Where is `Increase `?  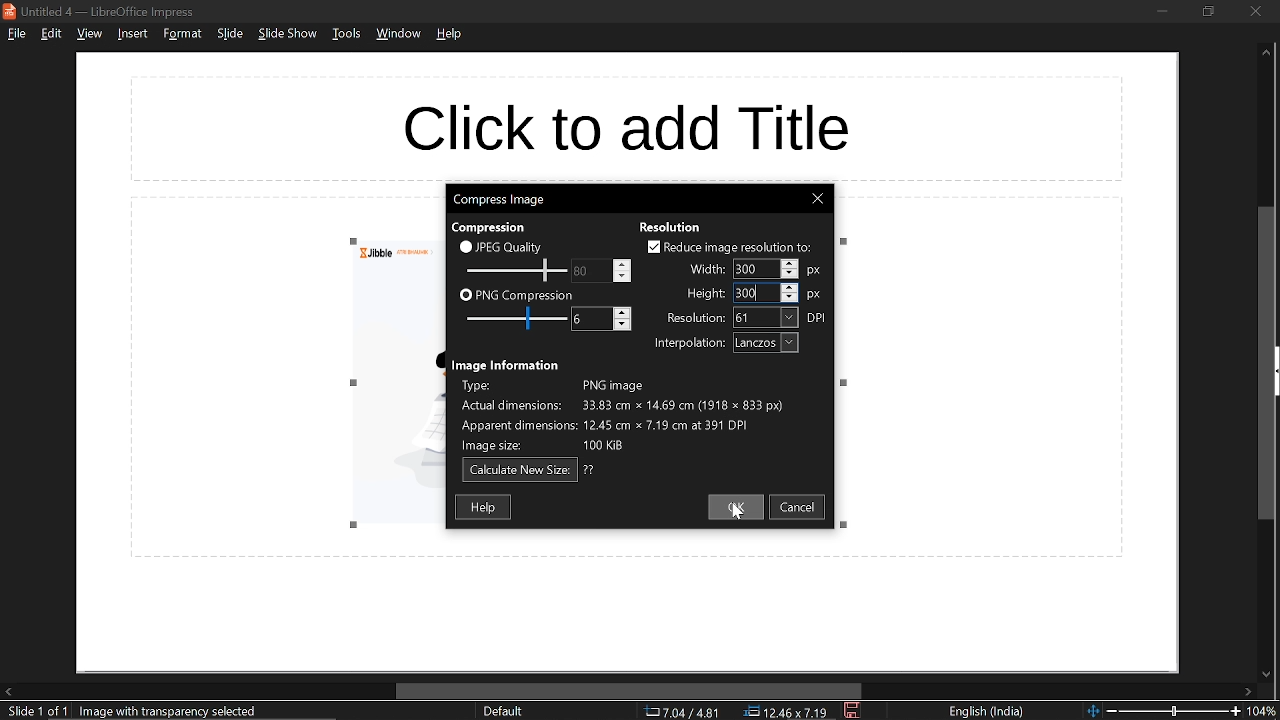
Increase  is located at coordinates (623, 262).